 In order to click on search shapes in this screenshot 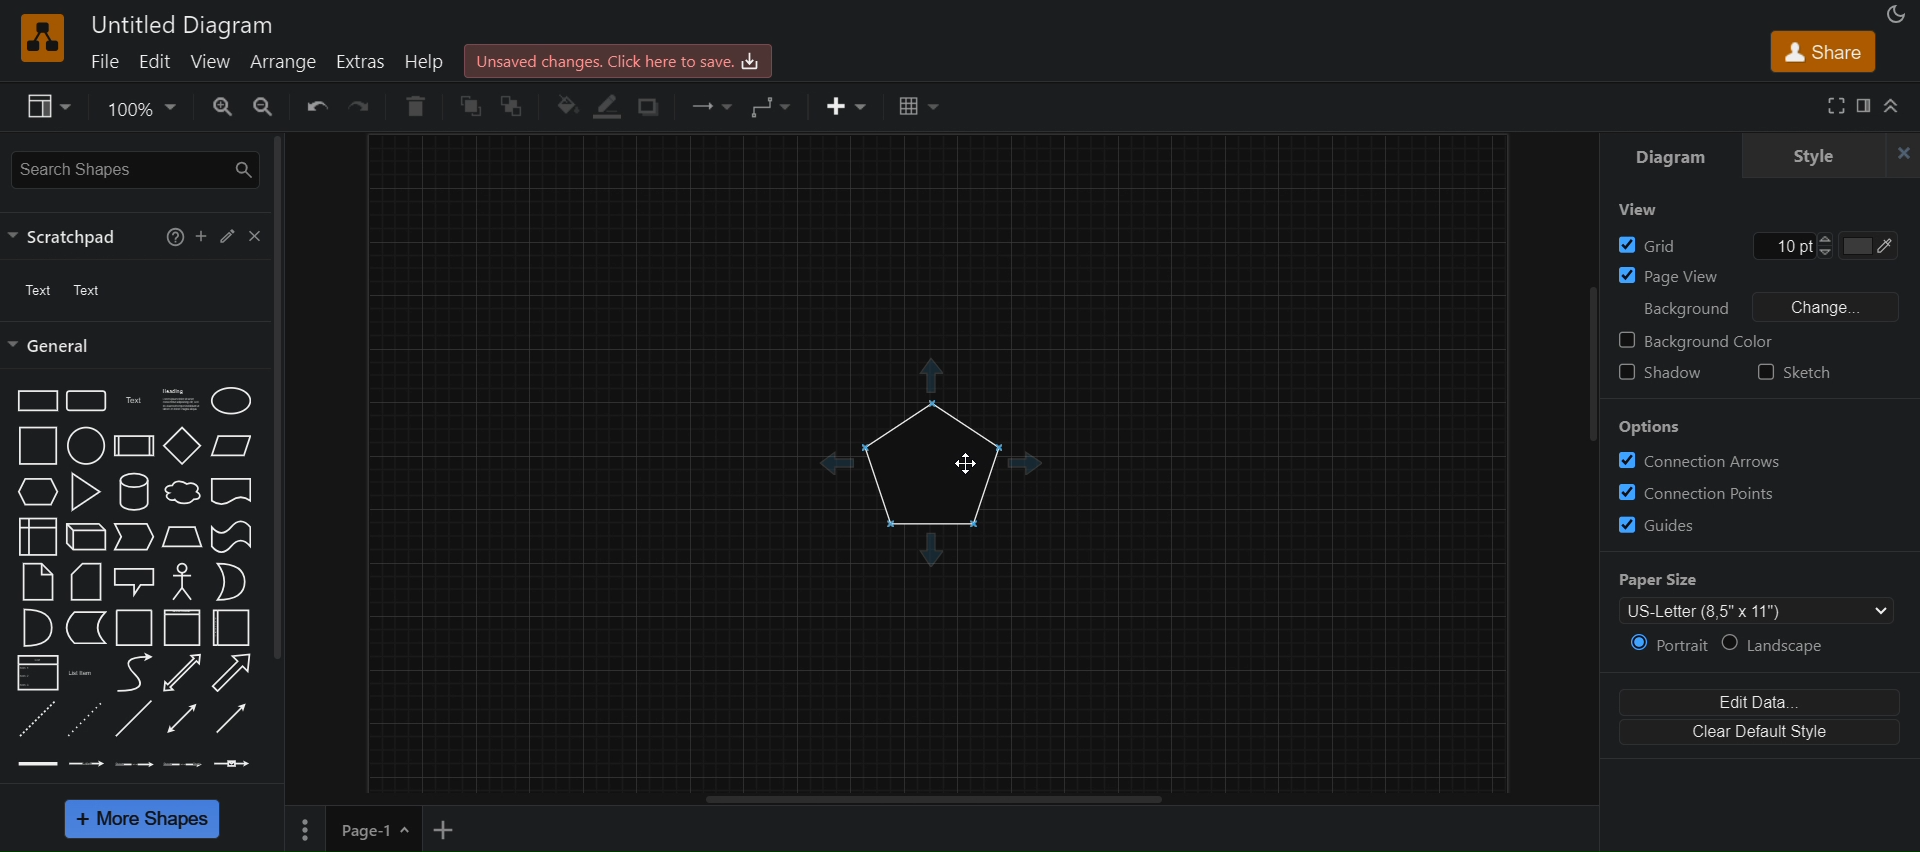, I will do `click(136, 170)`.